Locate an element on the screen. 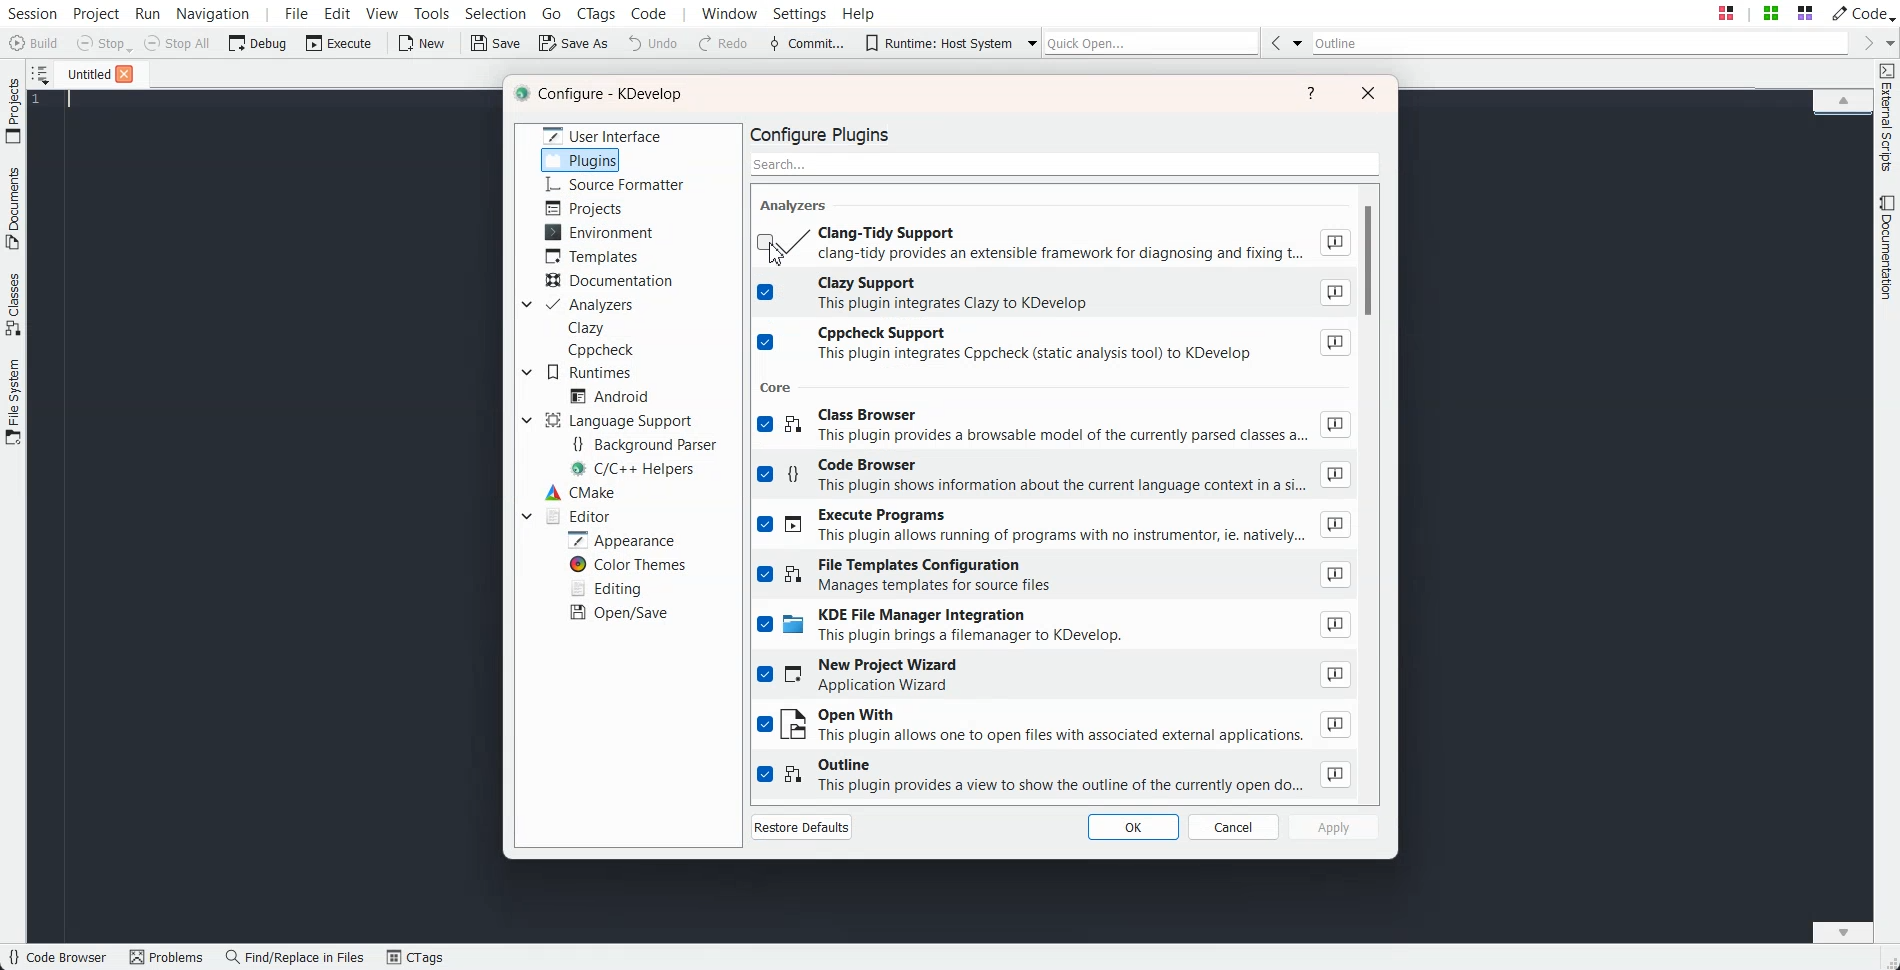 The image size is (1900, 970). Appearance is located at coordinates (620, 539).